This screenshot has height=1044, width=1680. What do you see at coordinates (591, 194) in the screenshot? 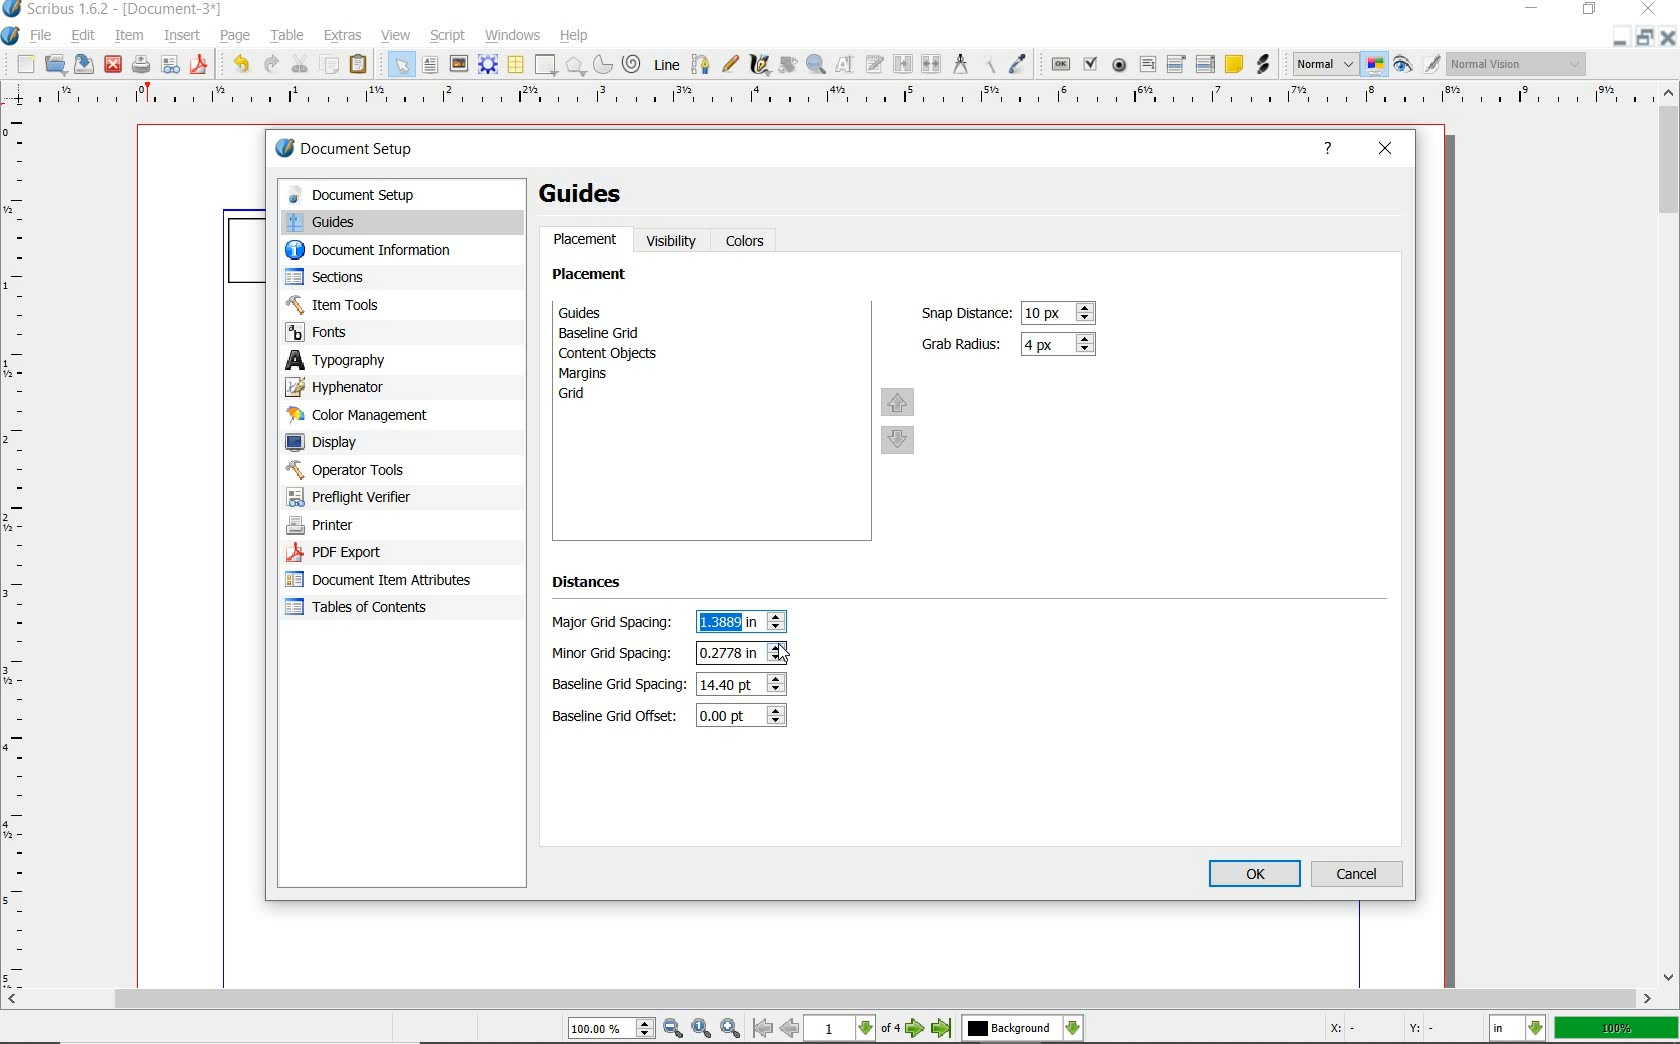
I see `guides` at bounding box center [591, 194].